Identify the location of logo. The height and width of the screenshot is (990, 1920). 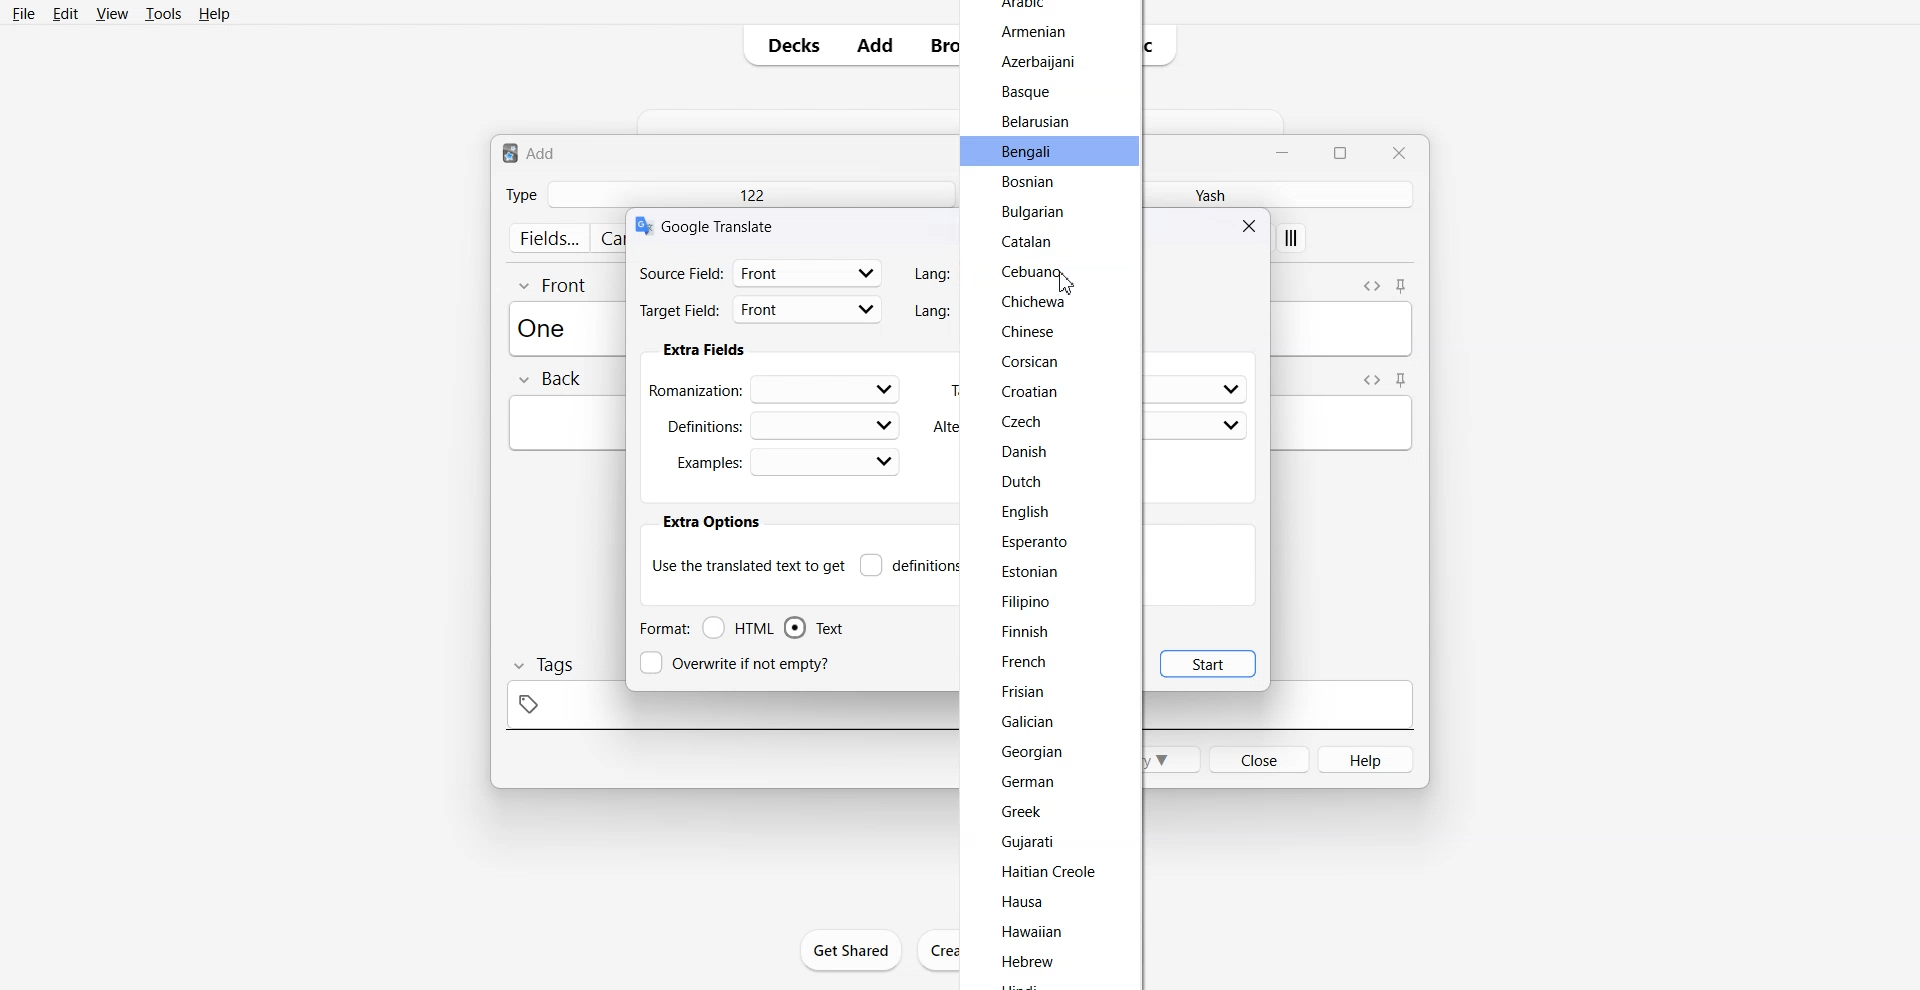
(642, 226).